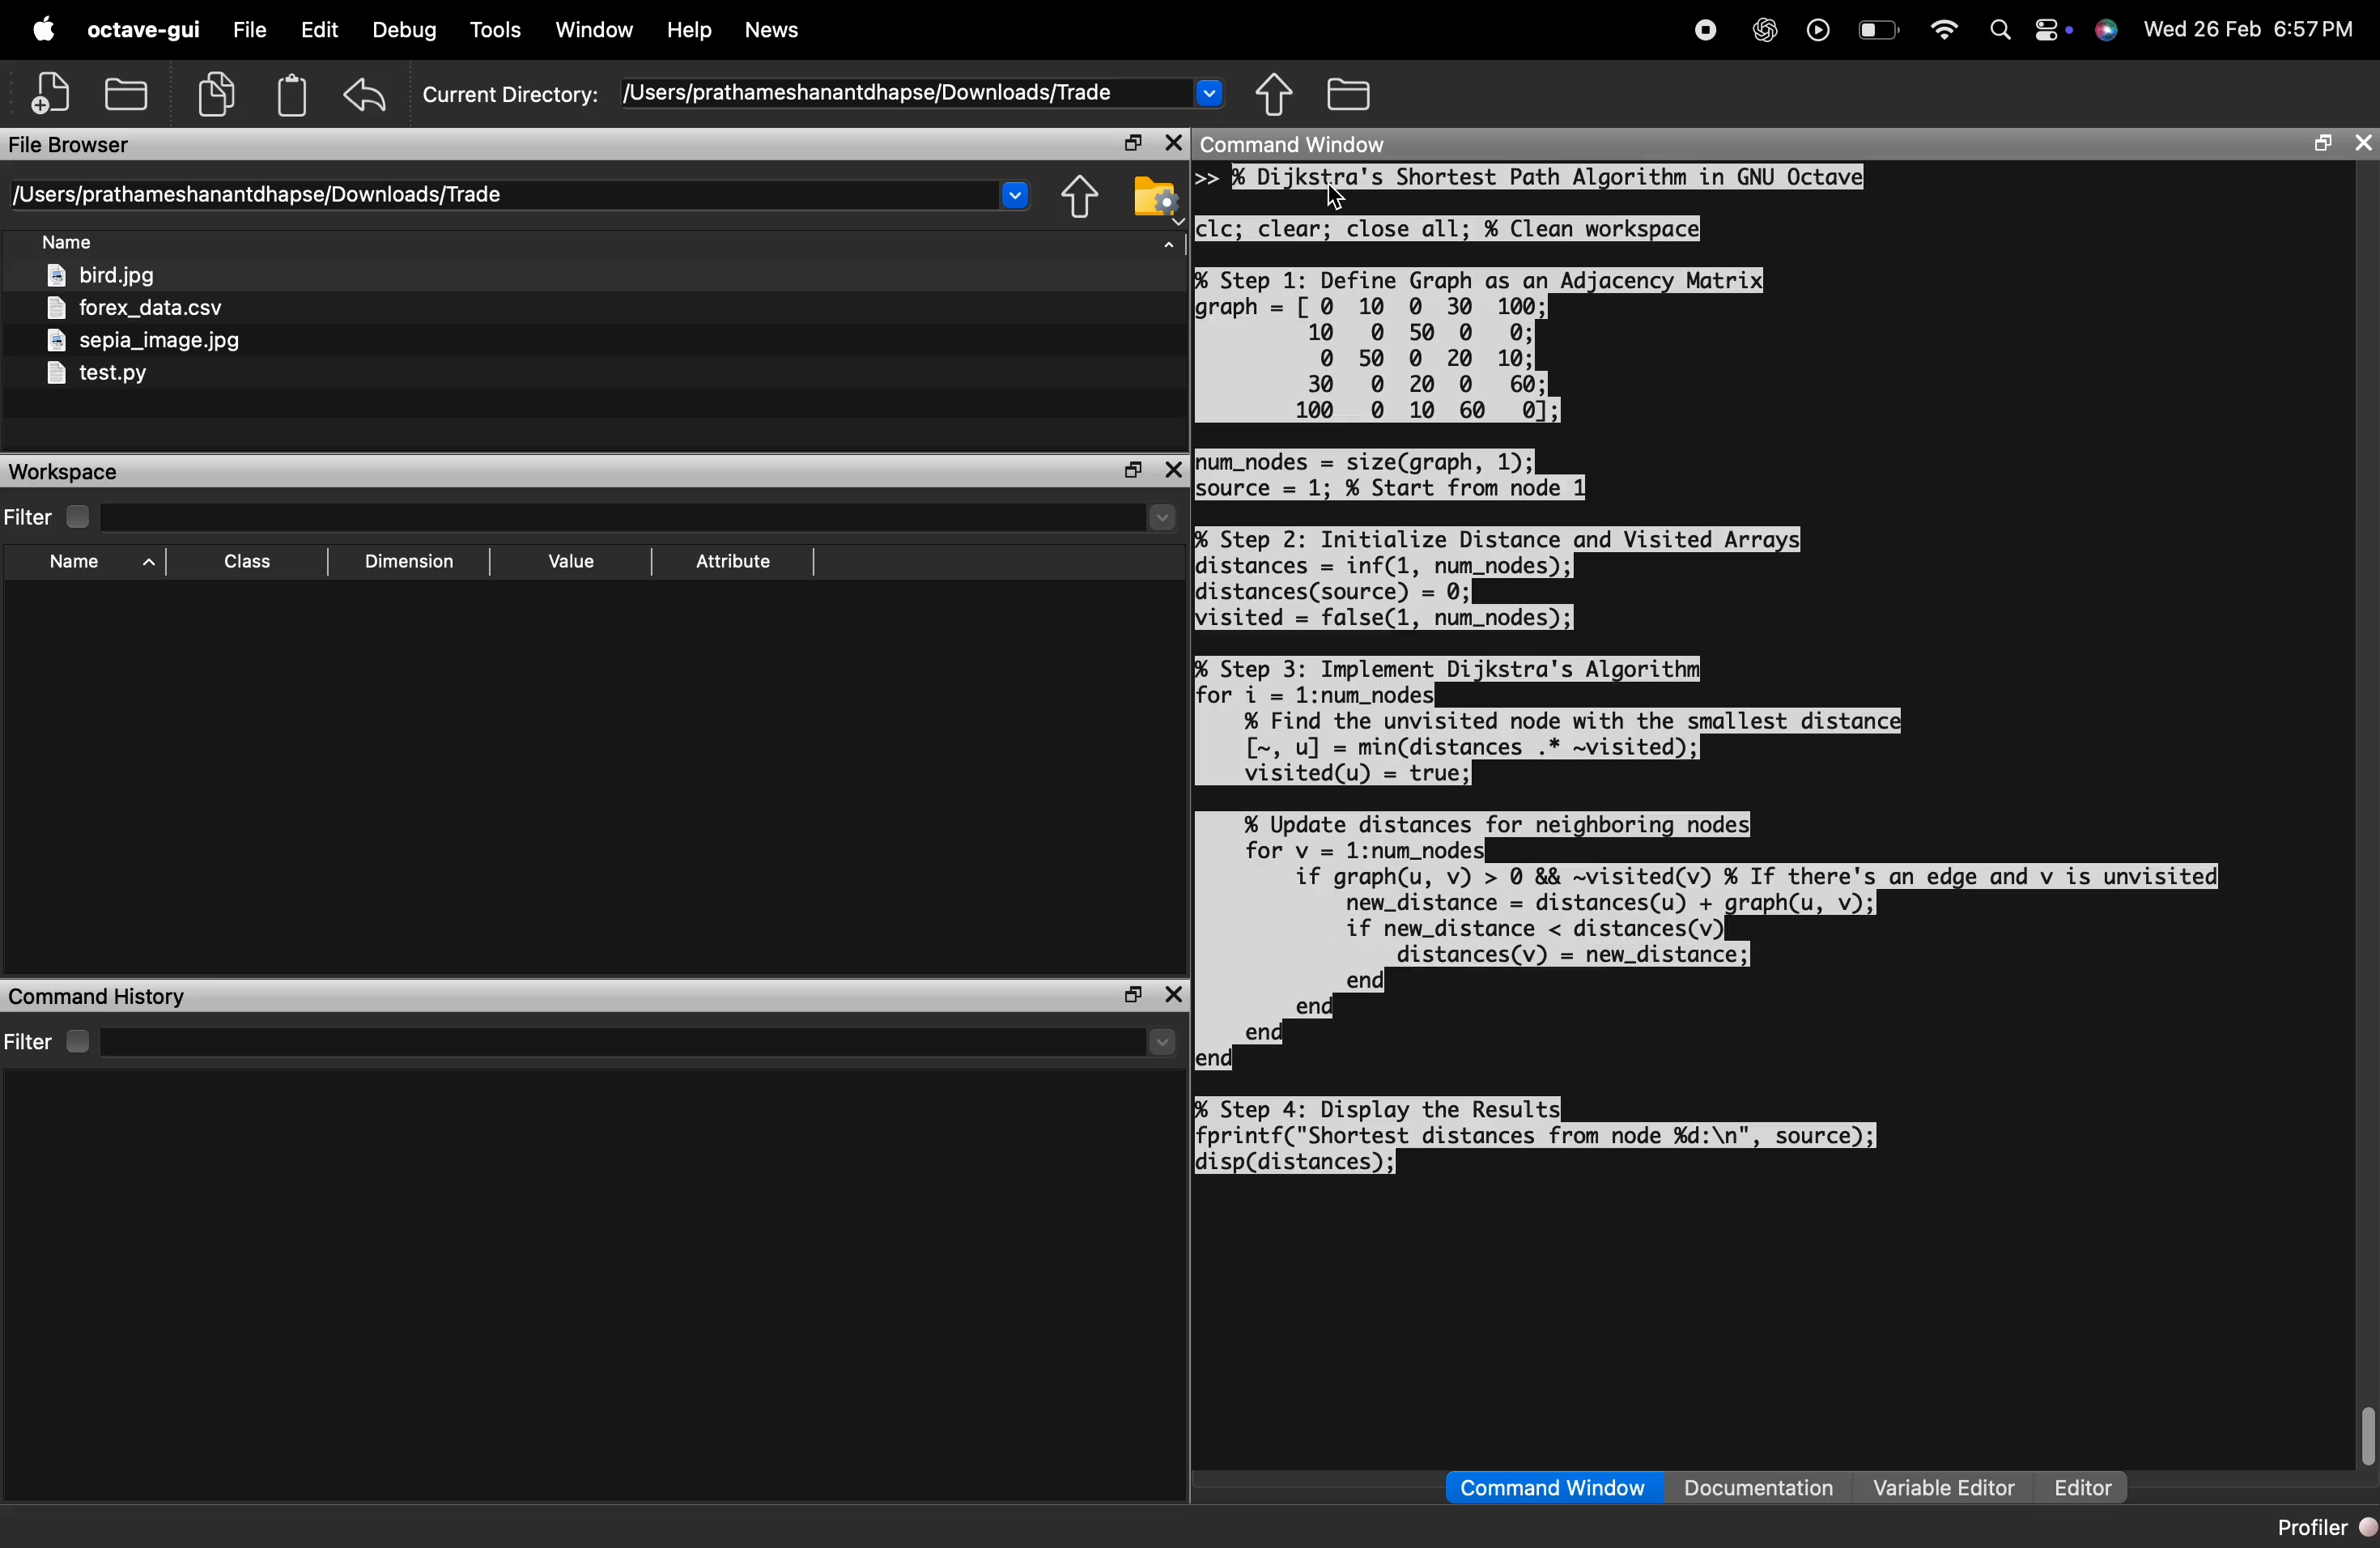  What do you see at coordinates (2003, 32) in the screenshot?
I see `search` at bounding box center [2003, 32].